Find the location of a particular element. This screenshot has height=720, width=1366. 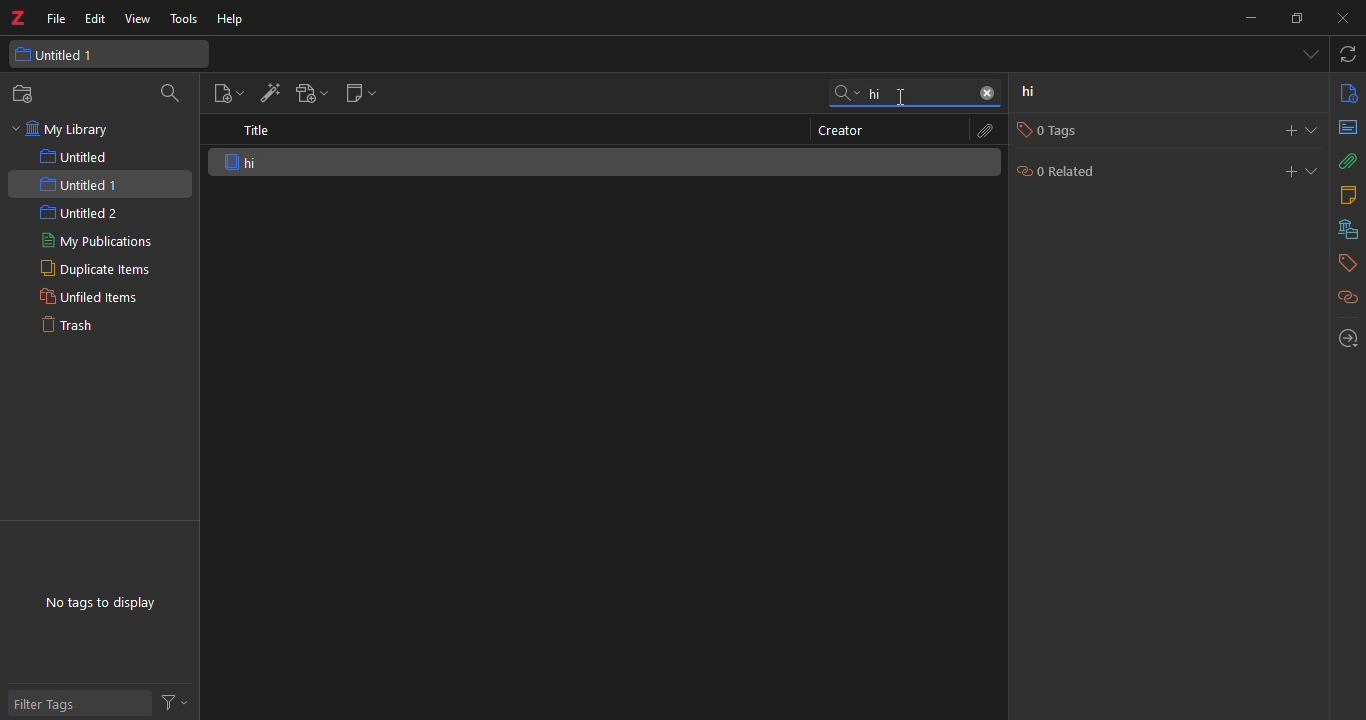

unfiled items is located at coordinates (86, 297).